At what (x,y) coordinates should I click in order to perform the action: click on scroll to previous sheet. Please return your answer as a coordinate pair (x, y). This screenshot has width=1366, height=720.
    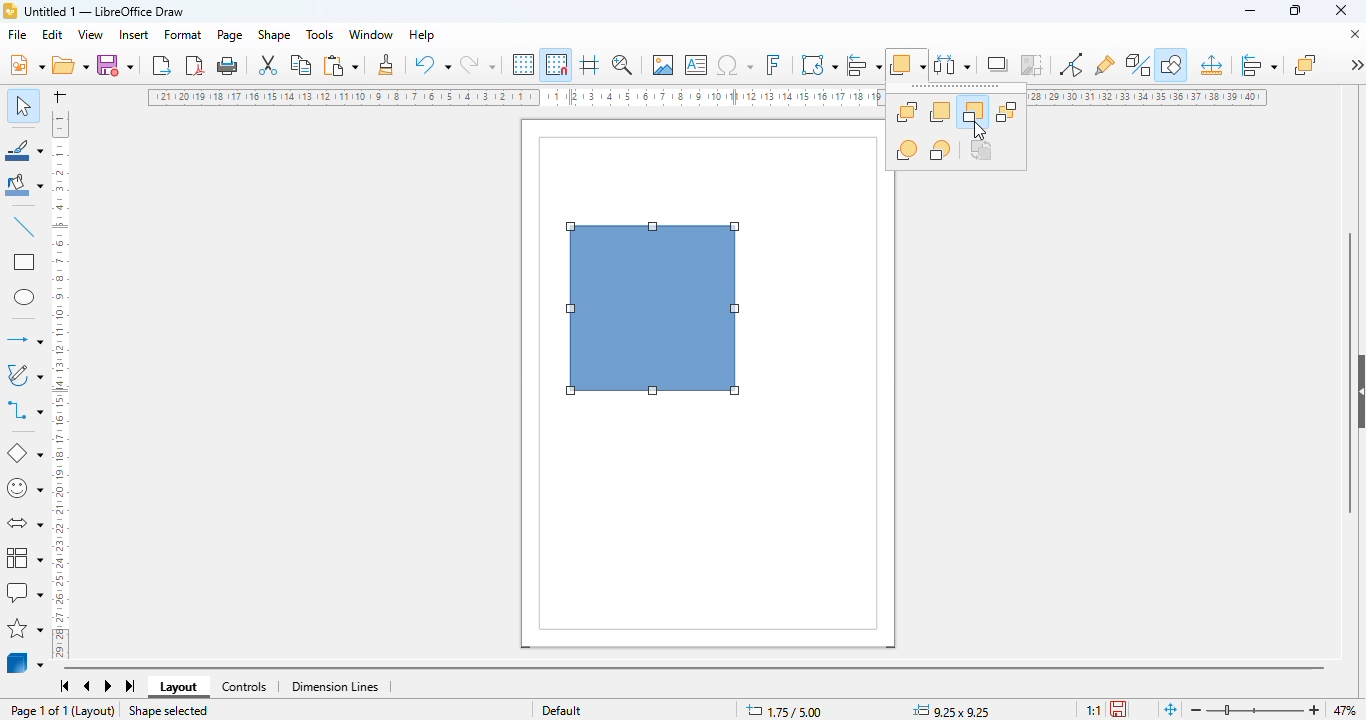
    Looking at the image, I should click on (87, 687).